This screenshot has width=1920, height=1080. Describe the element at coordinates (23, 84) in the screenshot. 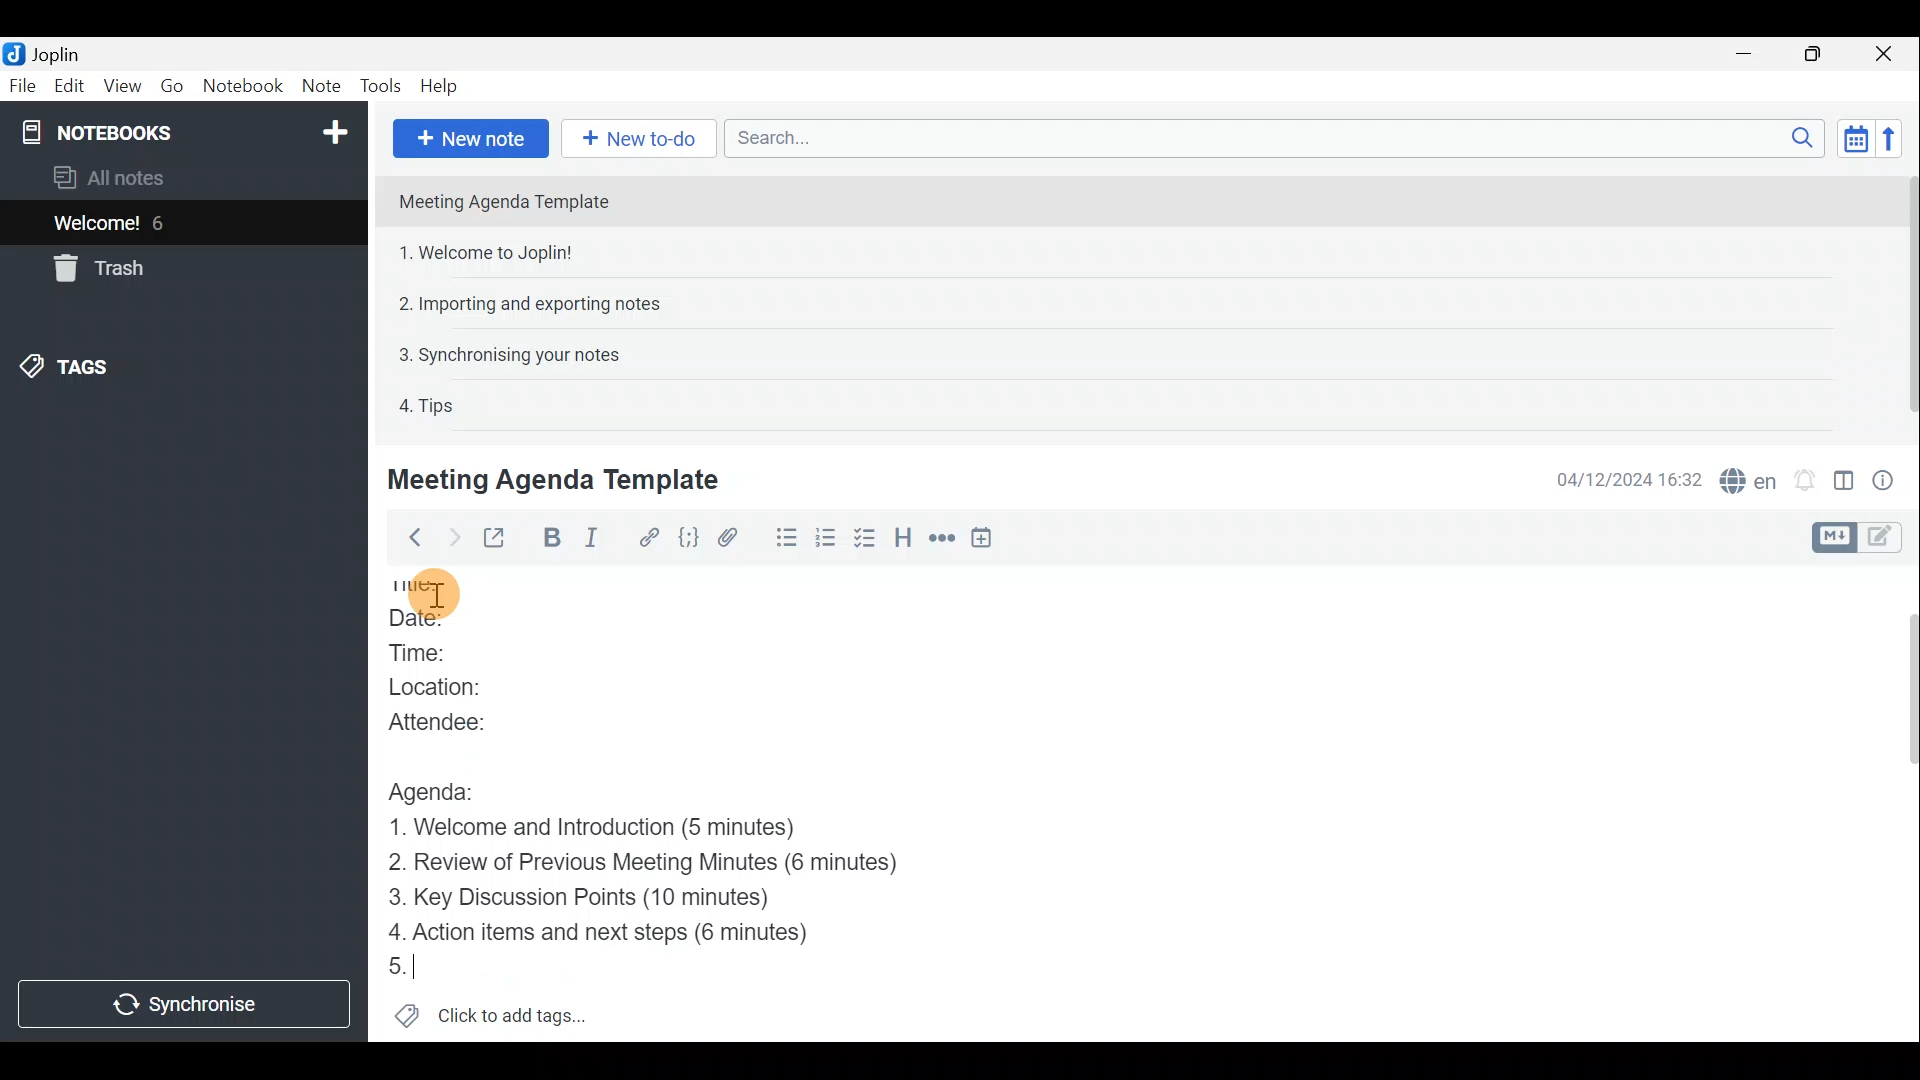

I see `File` at that location.